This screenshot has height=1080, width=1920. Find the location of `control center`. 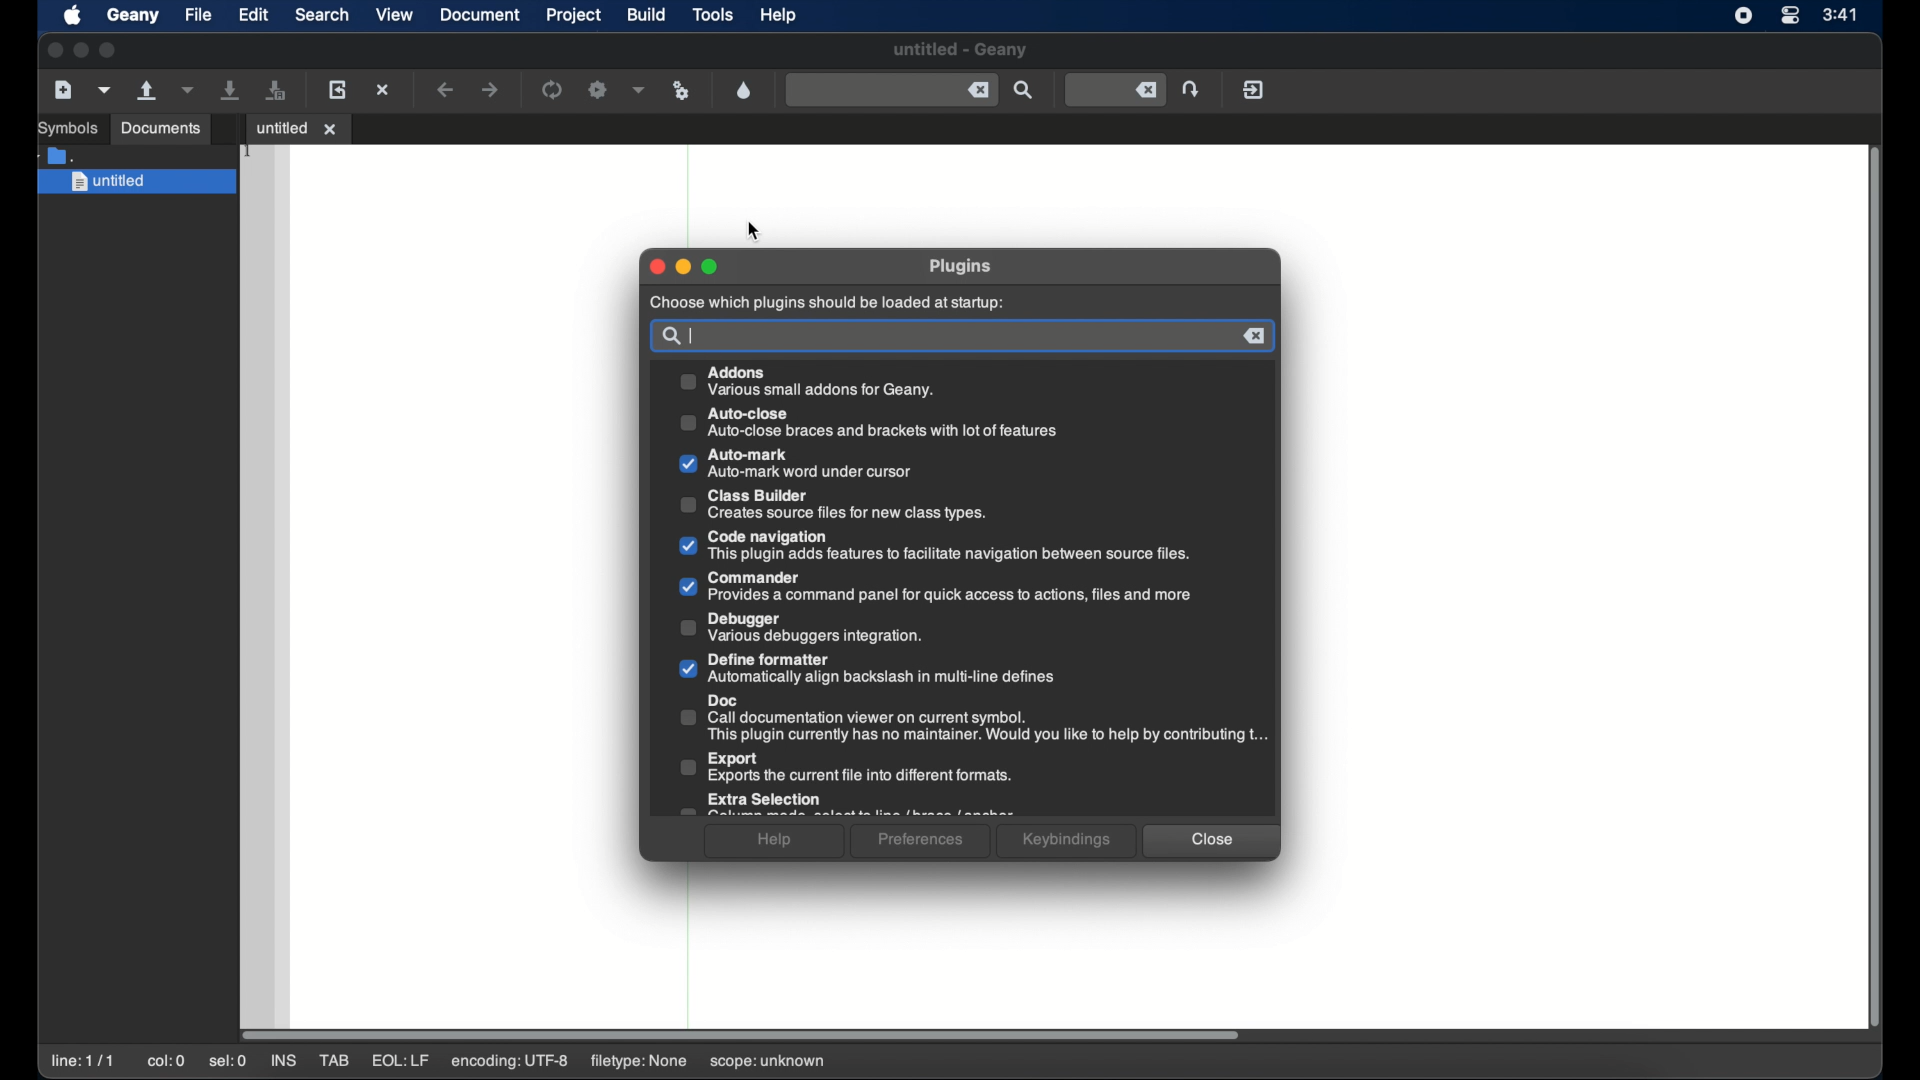

control center is located at coordinates (1792, 16).